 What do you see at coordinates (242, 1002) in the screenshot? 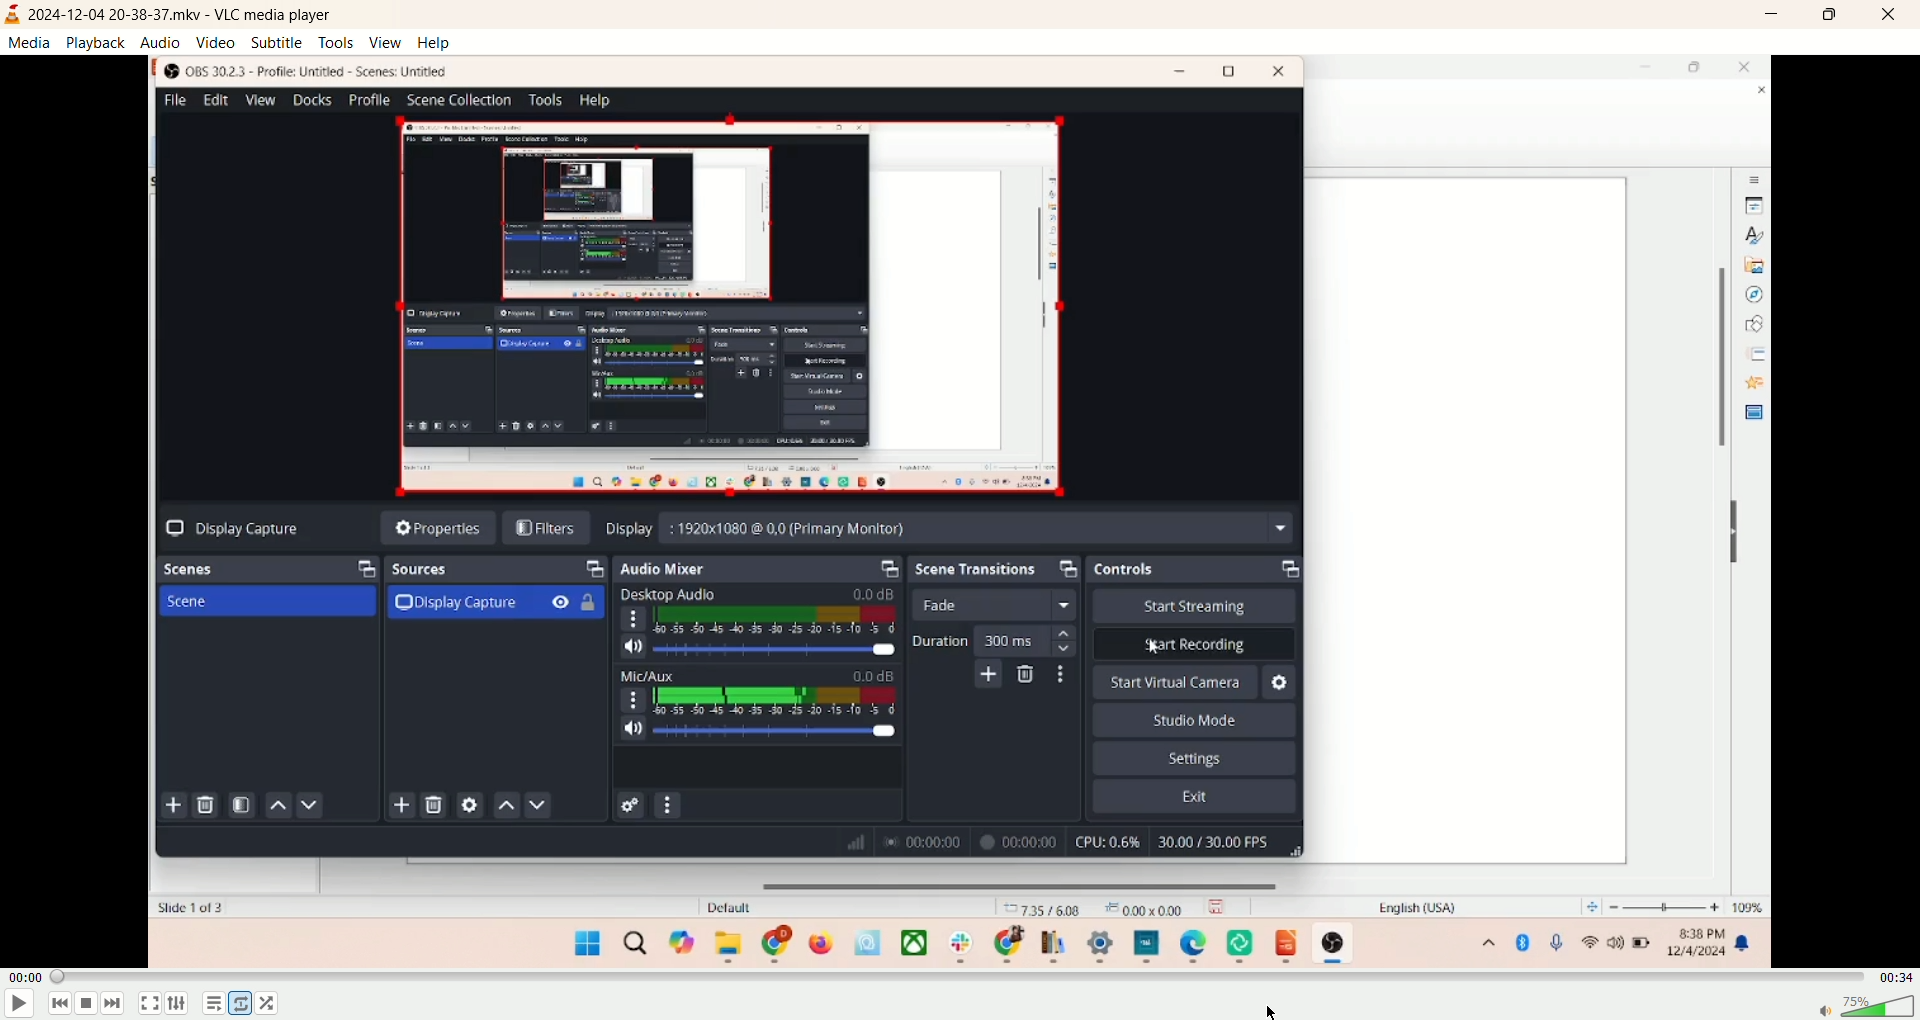
I see `toggle loop none` at bounding box center [242, 1002].